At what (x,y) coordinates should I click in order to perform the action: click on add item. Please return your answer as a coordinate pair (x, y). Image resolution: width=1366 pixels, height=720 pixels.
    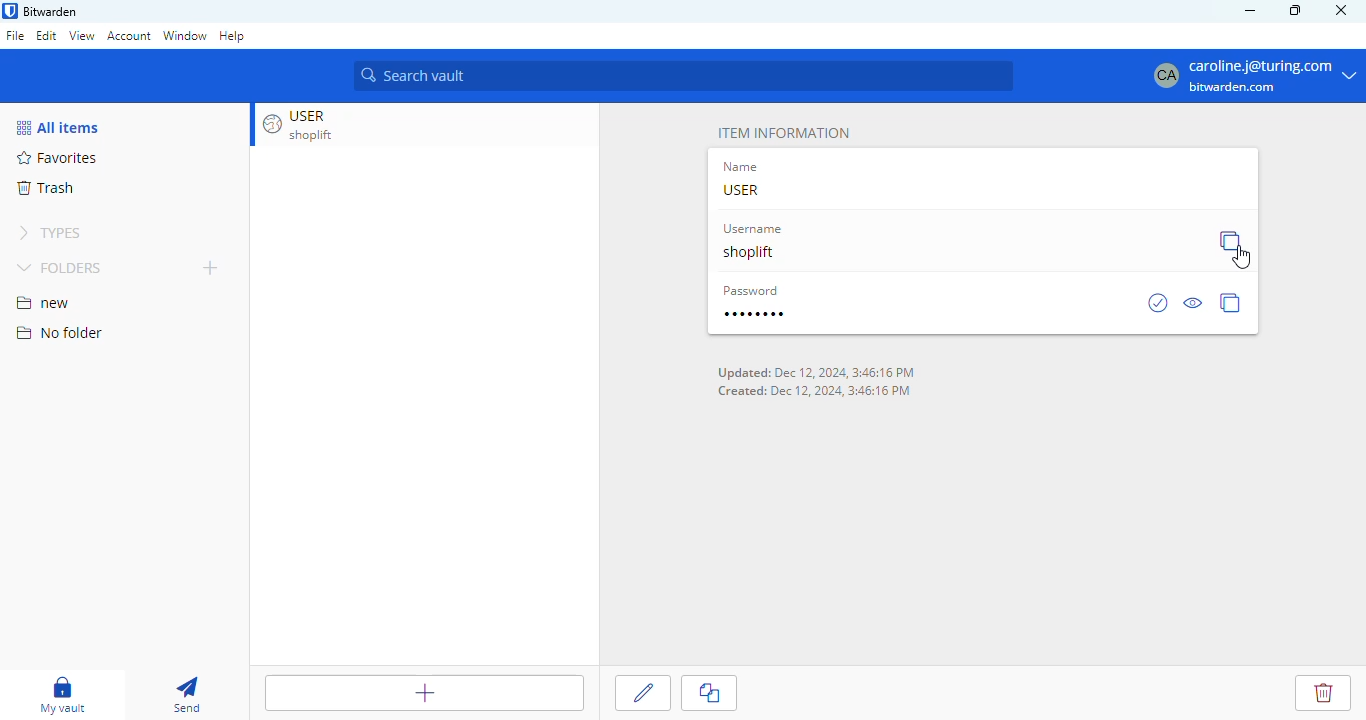
    Looking at the image, I should click on (423, 692).